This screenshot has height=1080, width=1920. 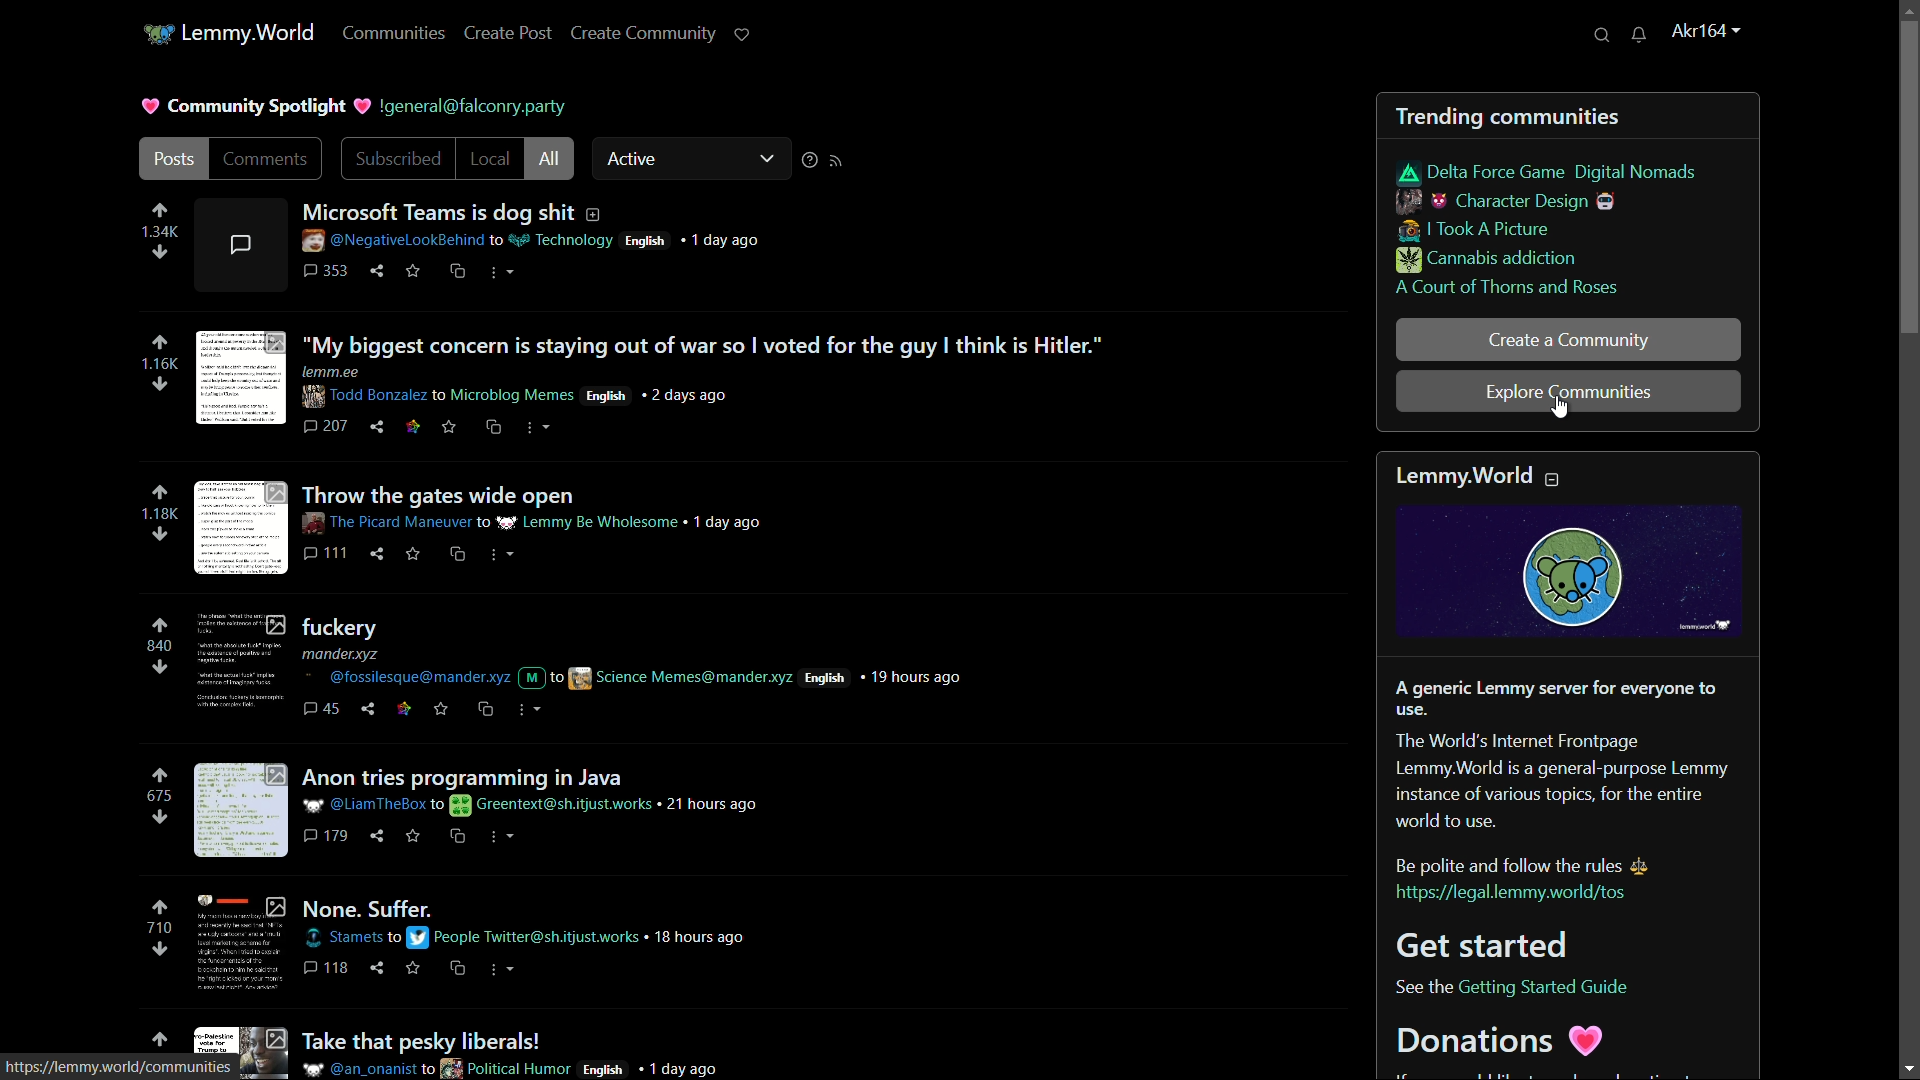 I want to click on rss, so click(x=838, y=163).